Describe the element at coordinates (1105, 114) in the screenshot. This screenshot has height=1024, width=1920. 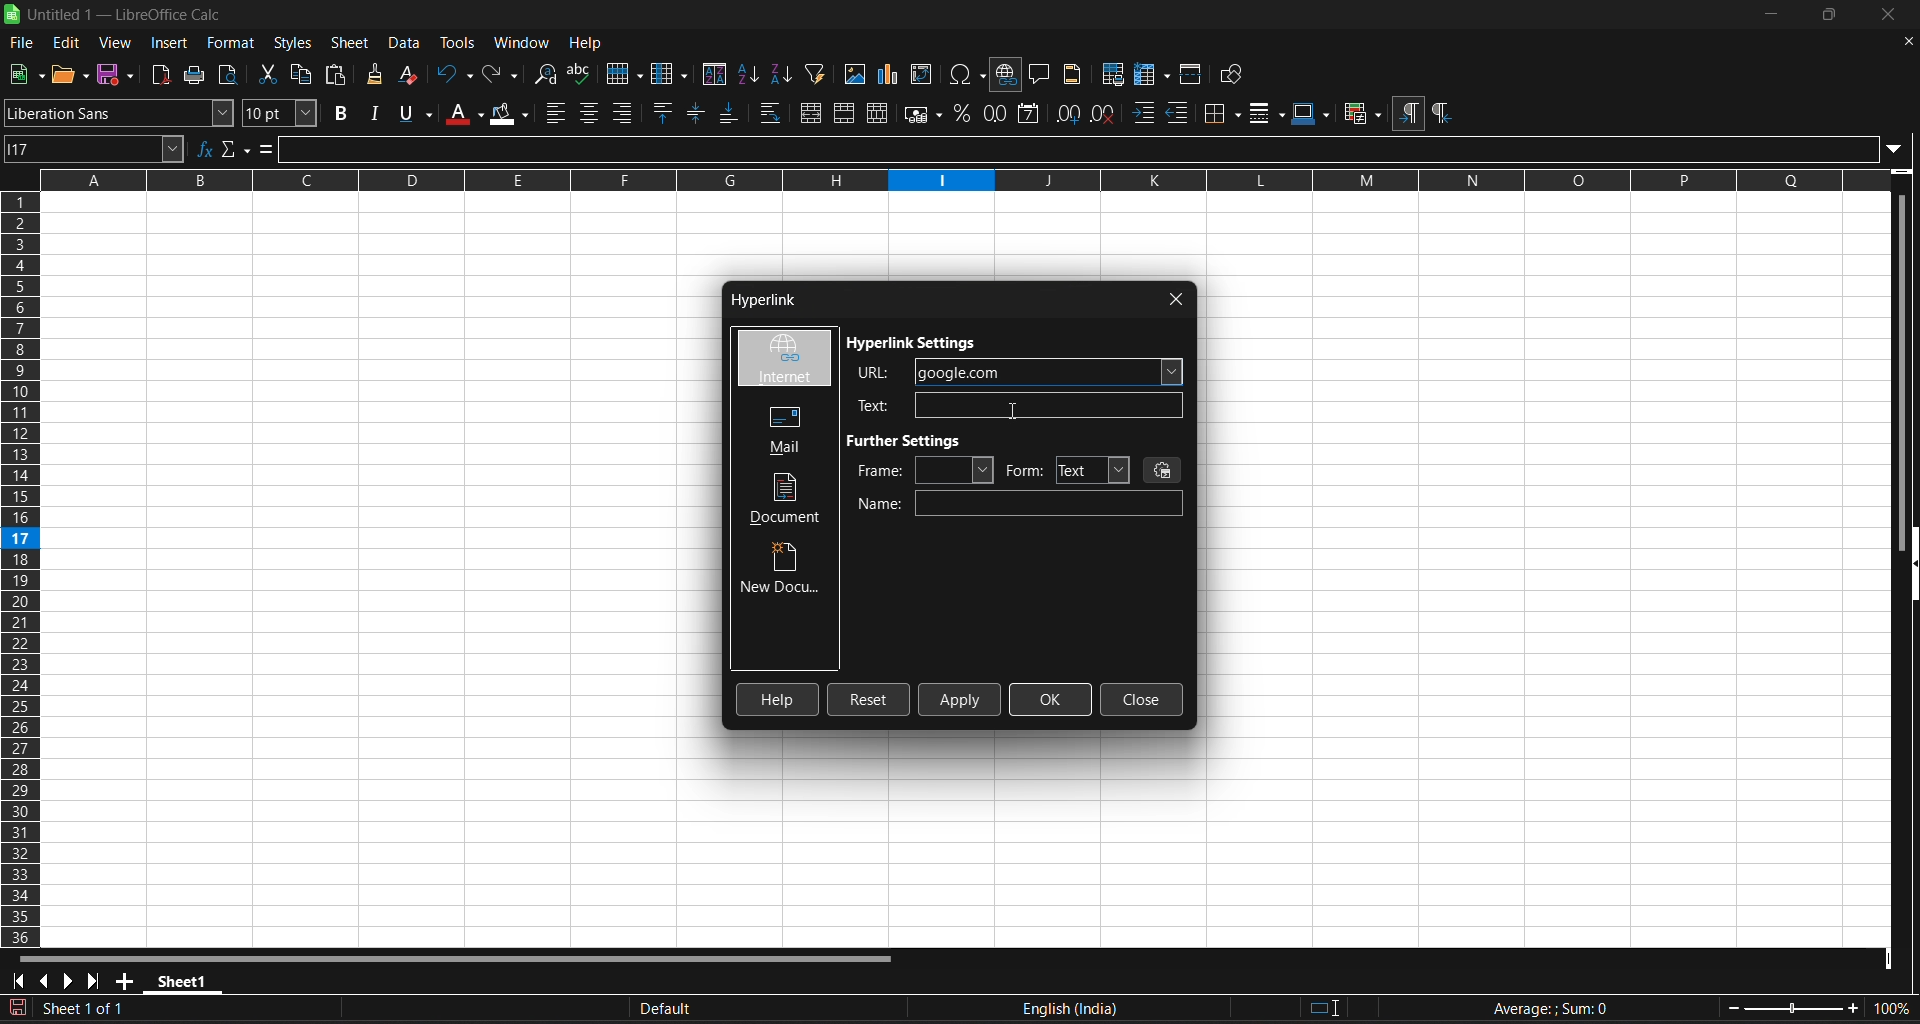
I see `remove decimal place` at that location.